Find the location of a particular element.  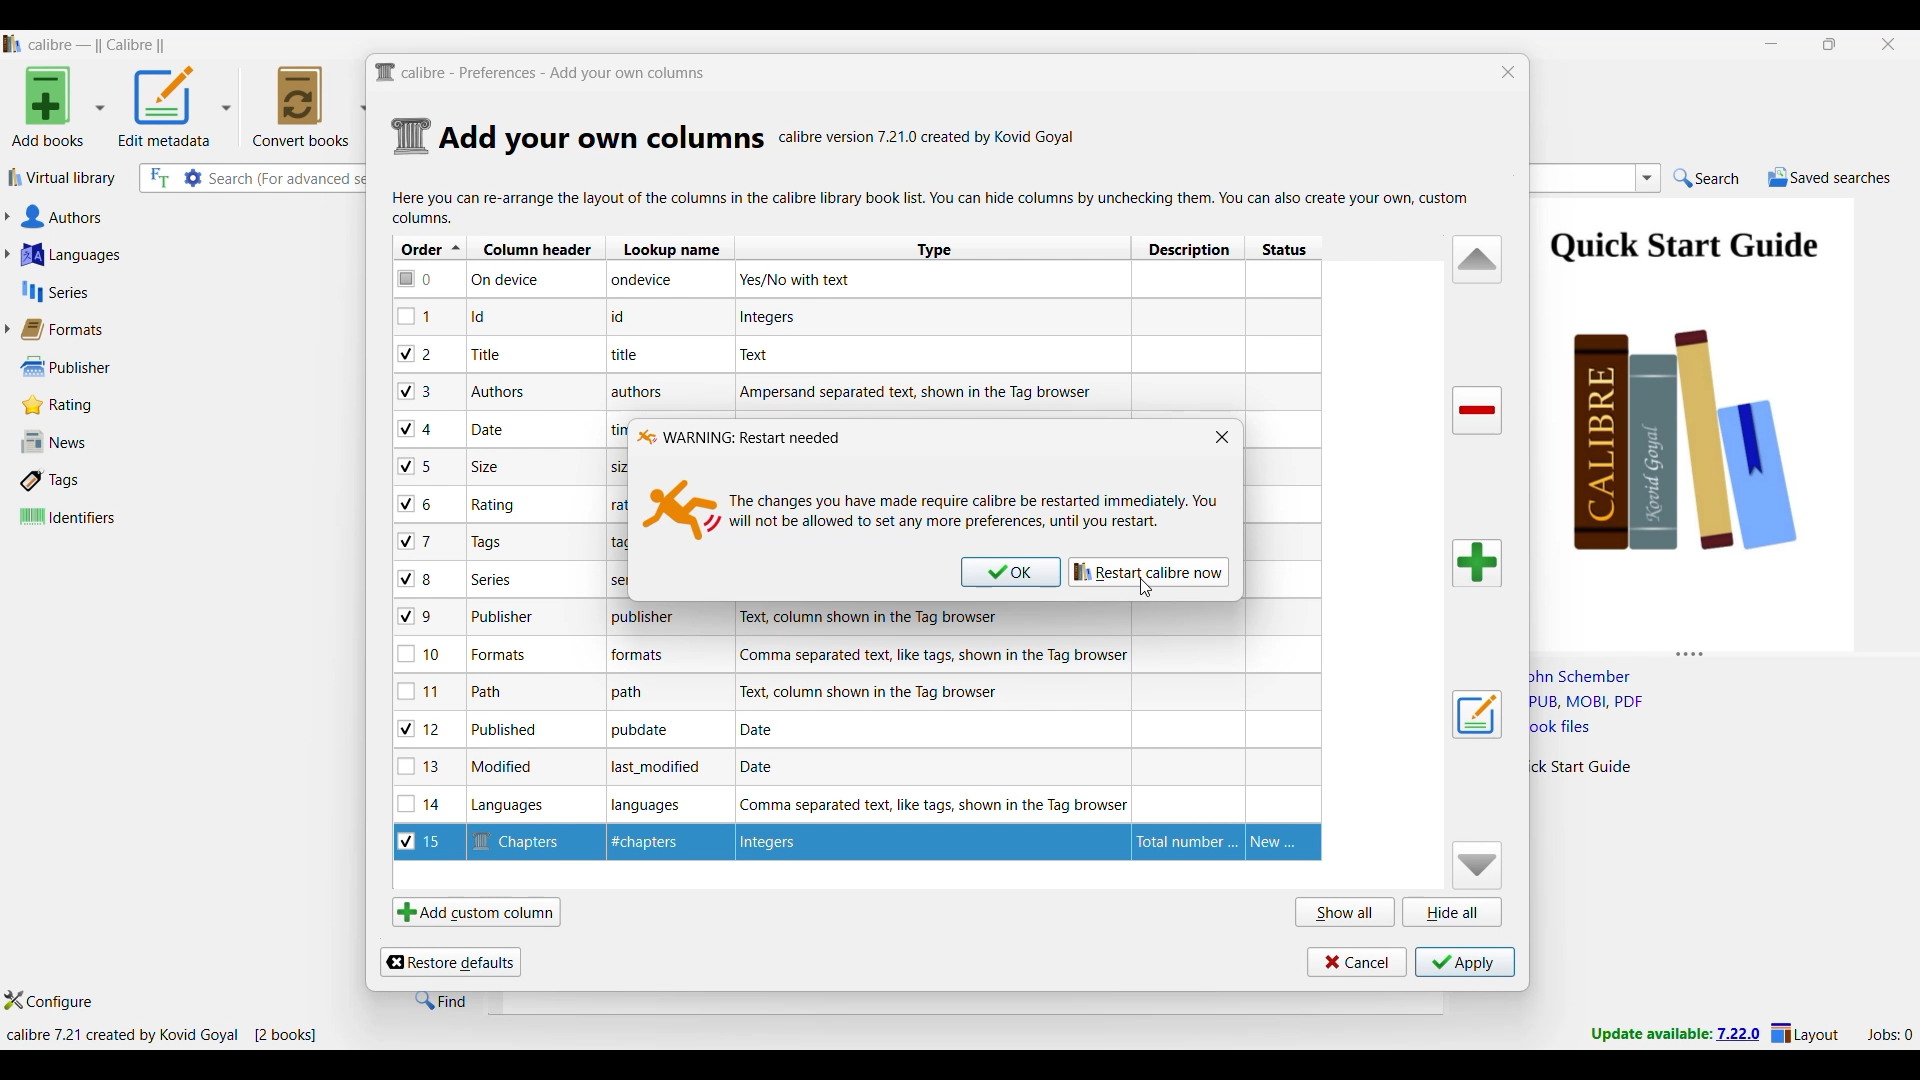

Explanation is located at coordinates (766, 767).